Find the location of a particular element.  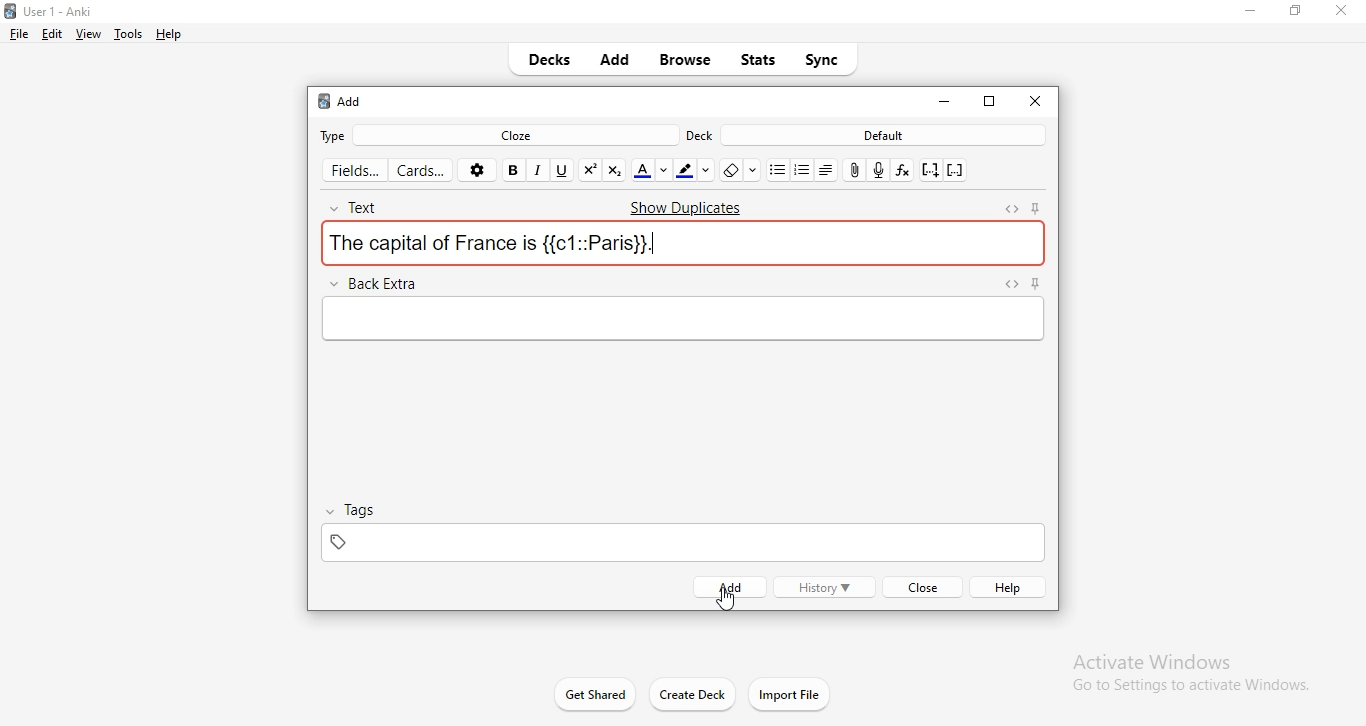

restore is located at coordinates (991, 103).